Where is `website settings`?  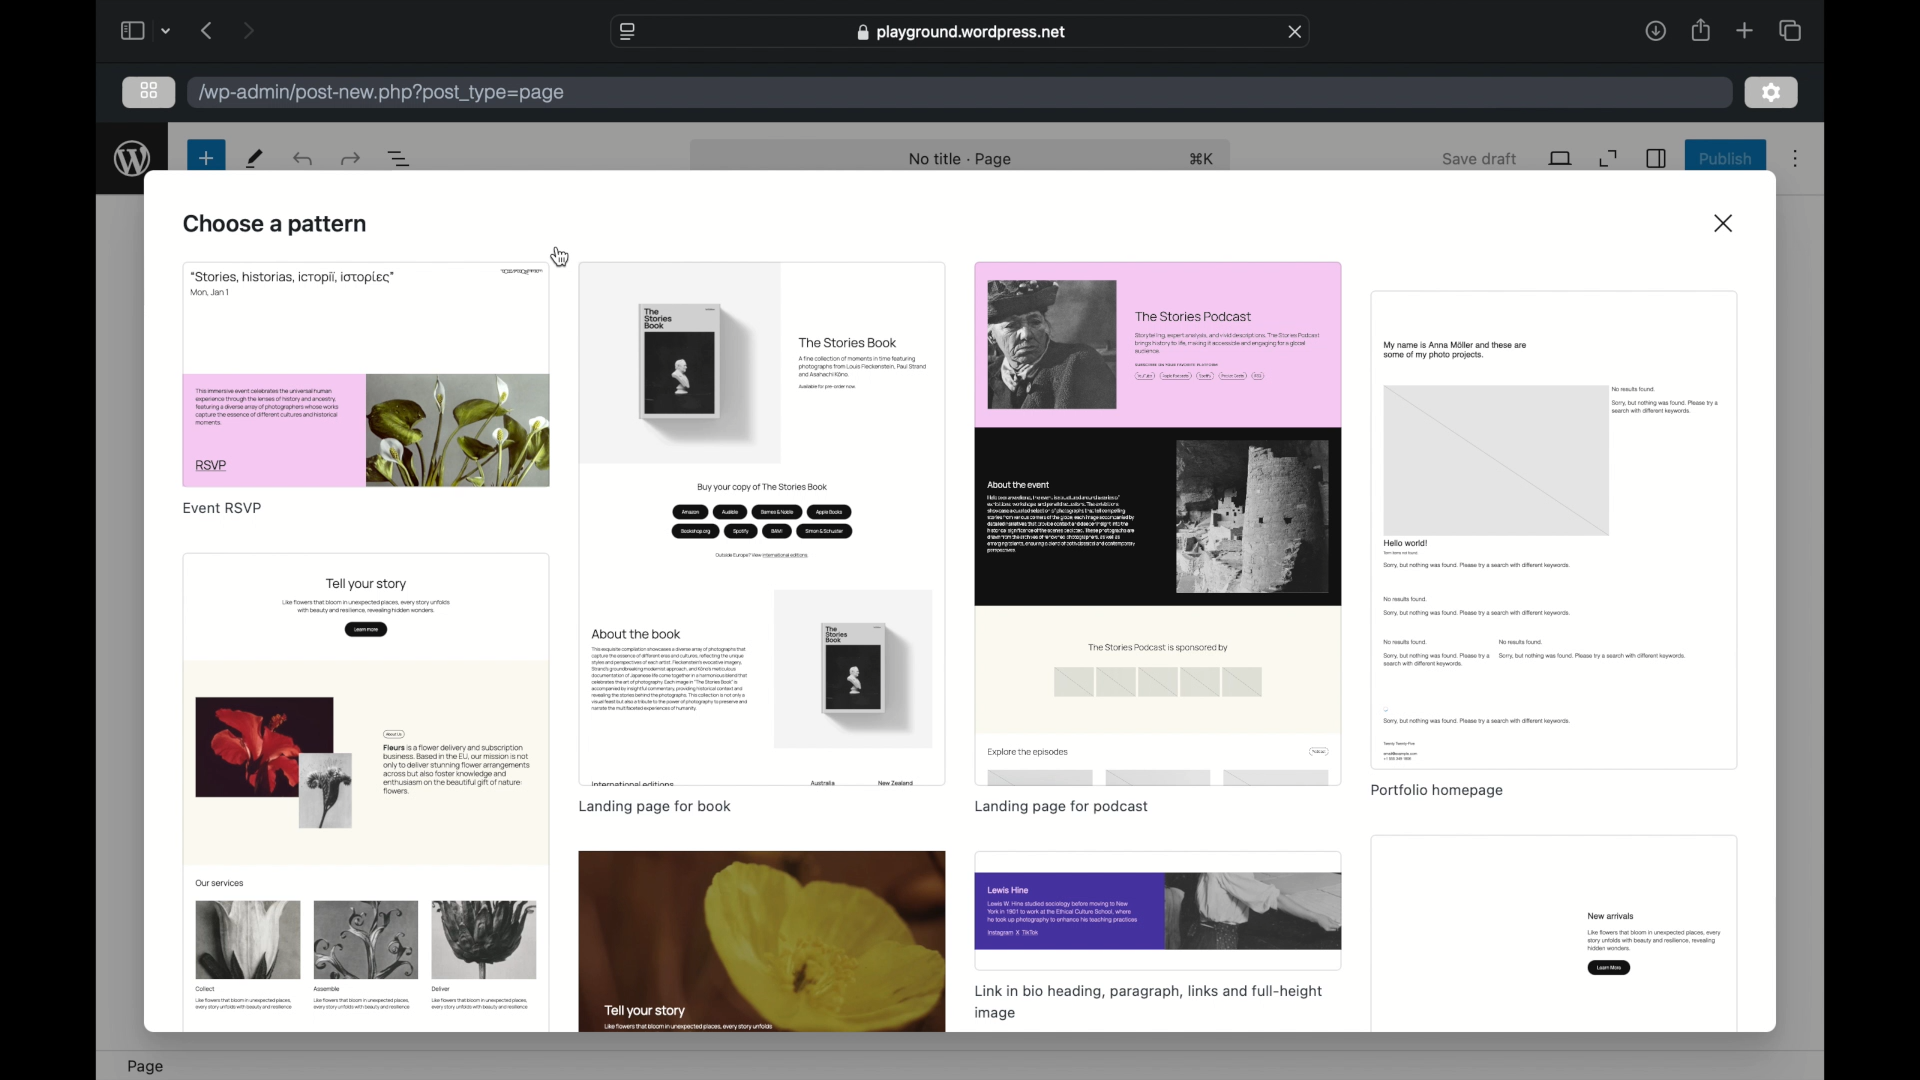
website settings is located at coordinates (626, 30).